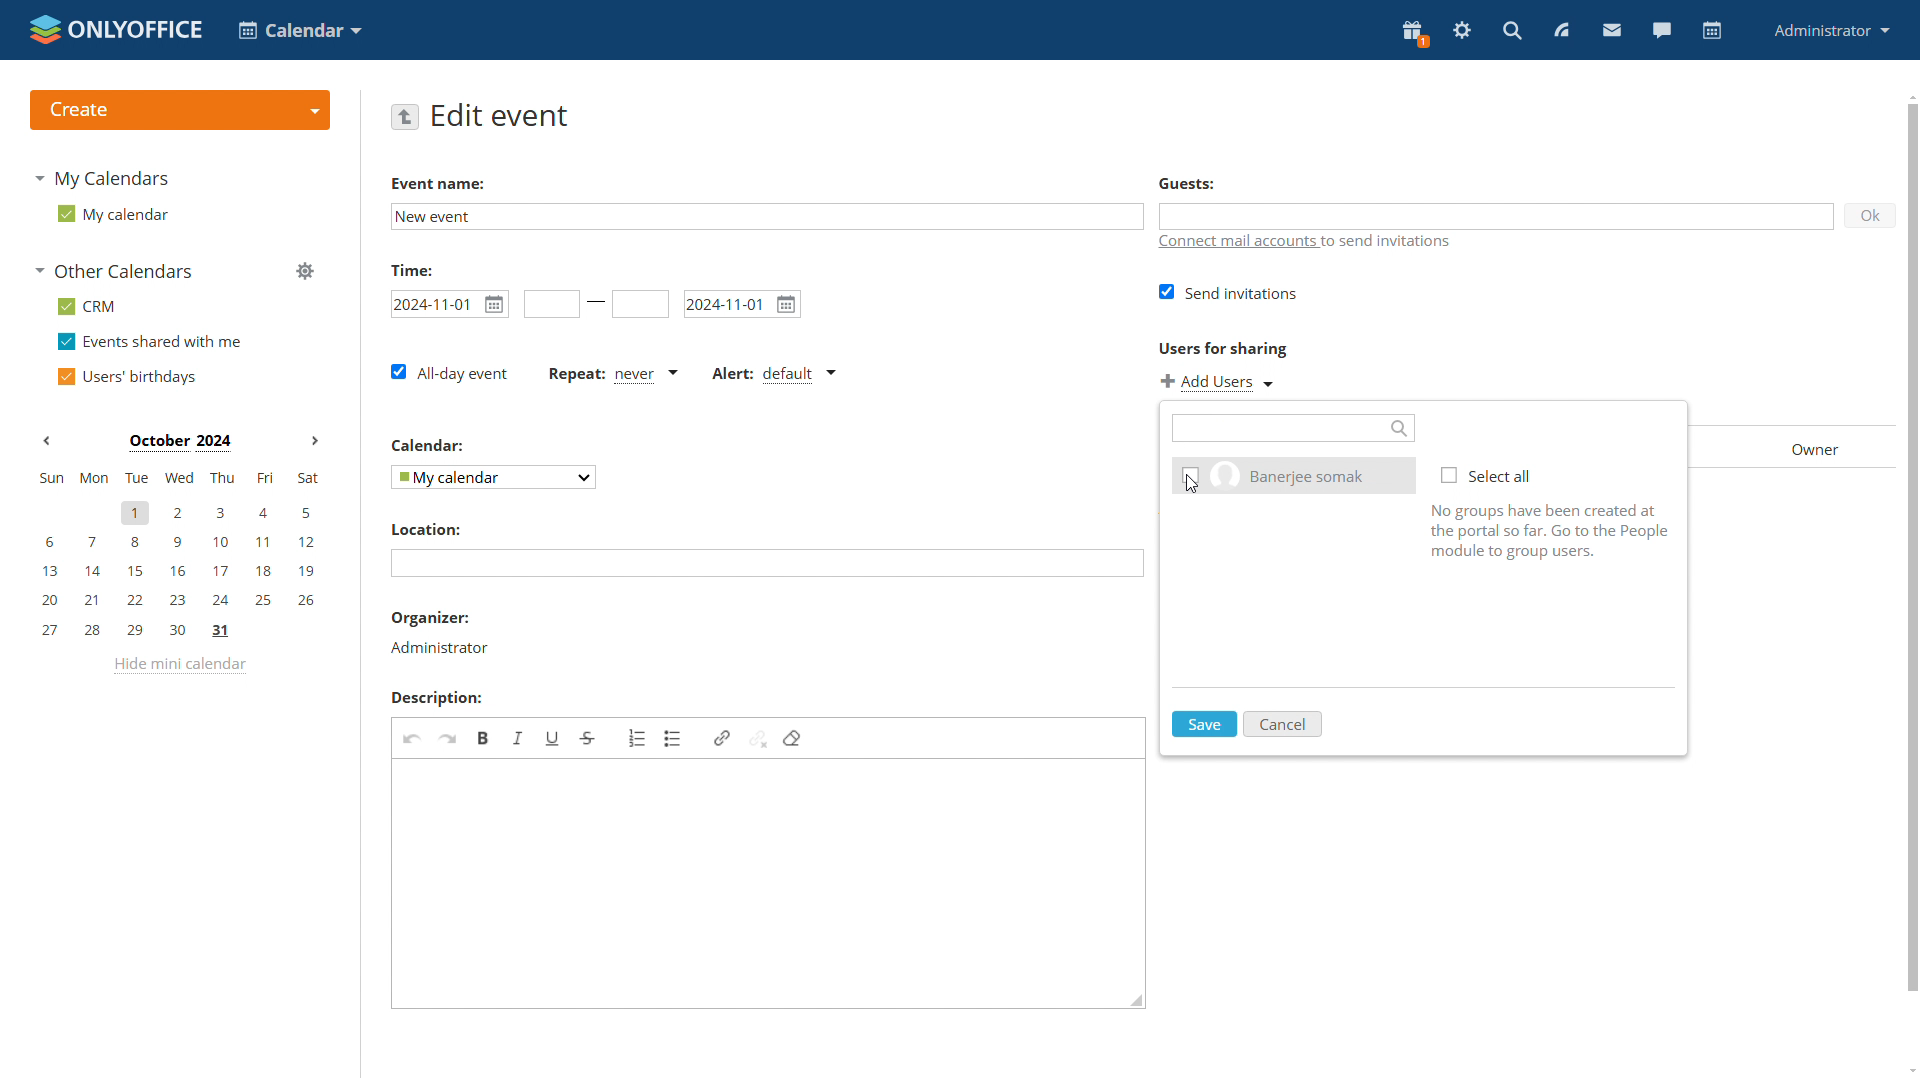 This screenshot has height=1080, width=1920. What do you see at coordinates (1664, 31) in the screenshot?
I see `talk` at bounding box center [1664, 31].